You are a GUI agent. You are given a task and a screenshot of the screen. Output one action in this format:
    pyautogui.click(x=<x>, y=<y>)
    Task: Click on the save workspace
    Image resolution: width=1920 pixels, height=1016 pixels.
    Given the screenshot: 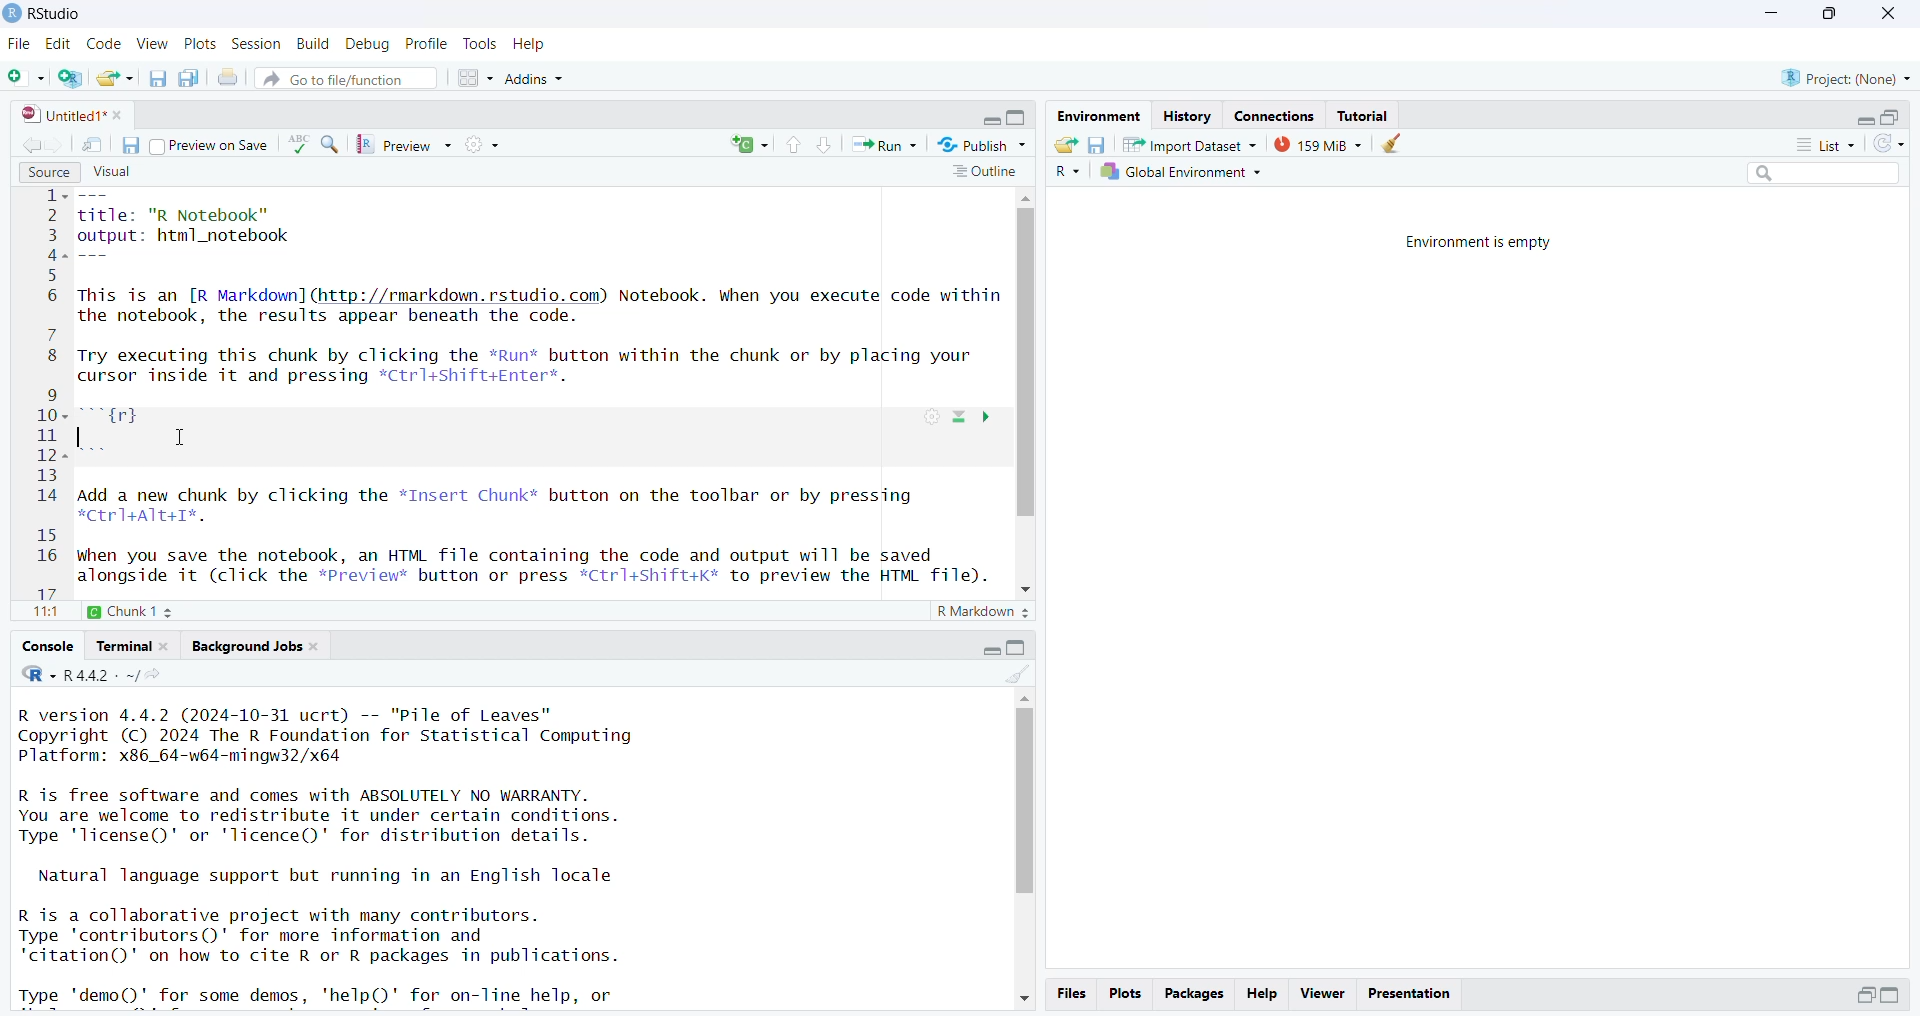 What is the action you would take?
    pyautogui.click(x=1097, y=144)
    